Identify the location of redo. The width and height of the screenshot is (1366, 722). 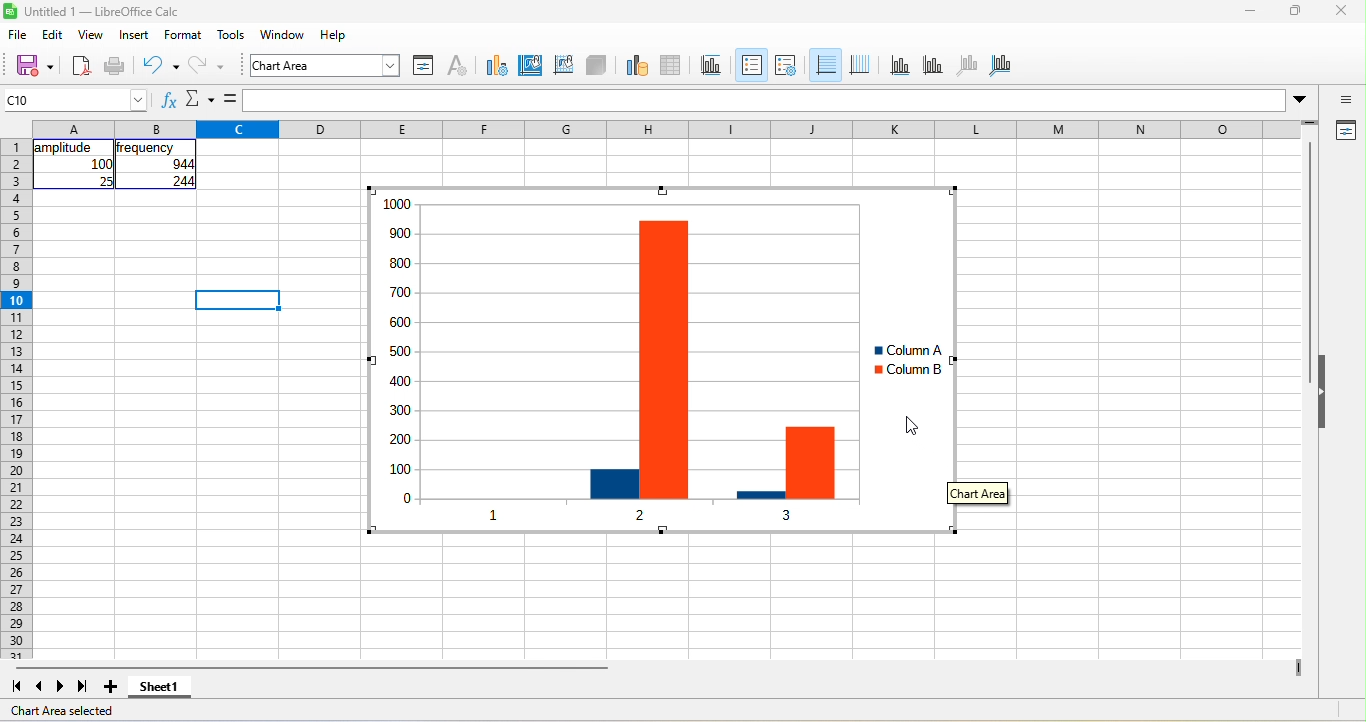
(207, 67).